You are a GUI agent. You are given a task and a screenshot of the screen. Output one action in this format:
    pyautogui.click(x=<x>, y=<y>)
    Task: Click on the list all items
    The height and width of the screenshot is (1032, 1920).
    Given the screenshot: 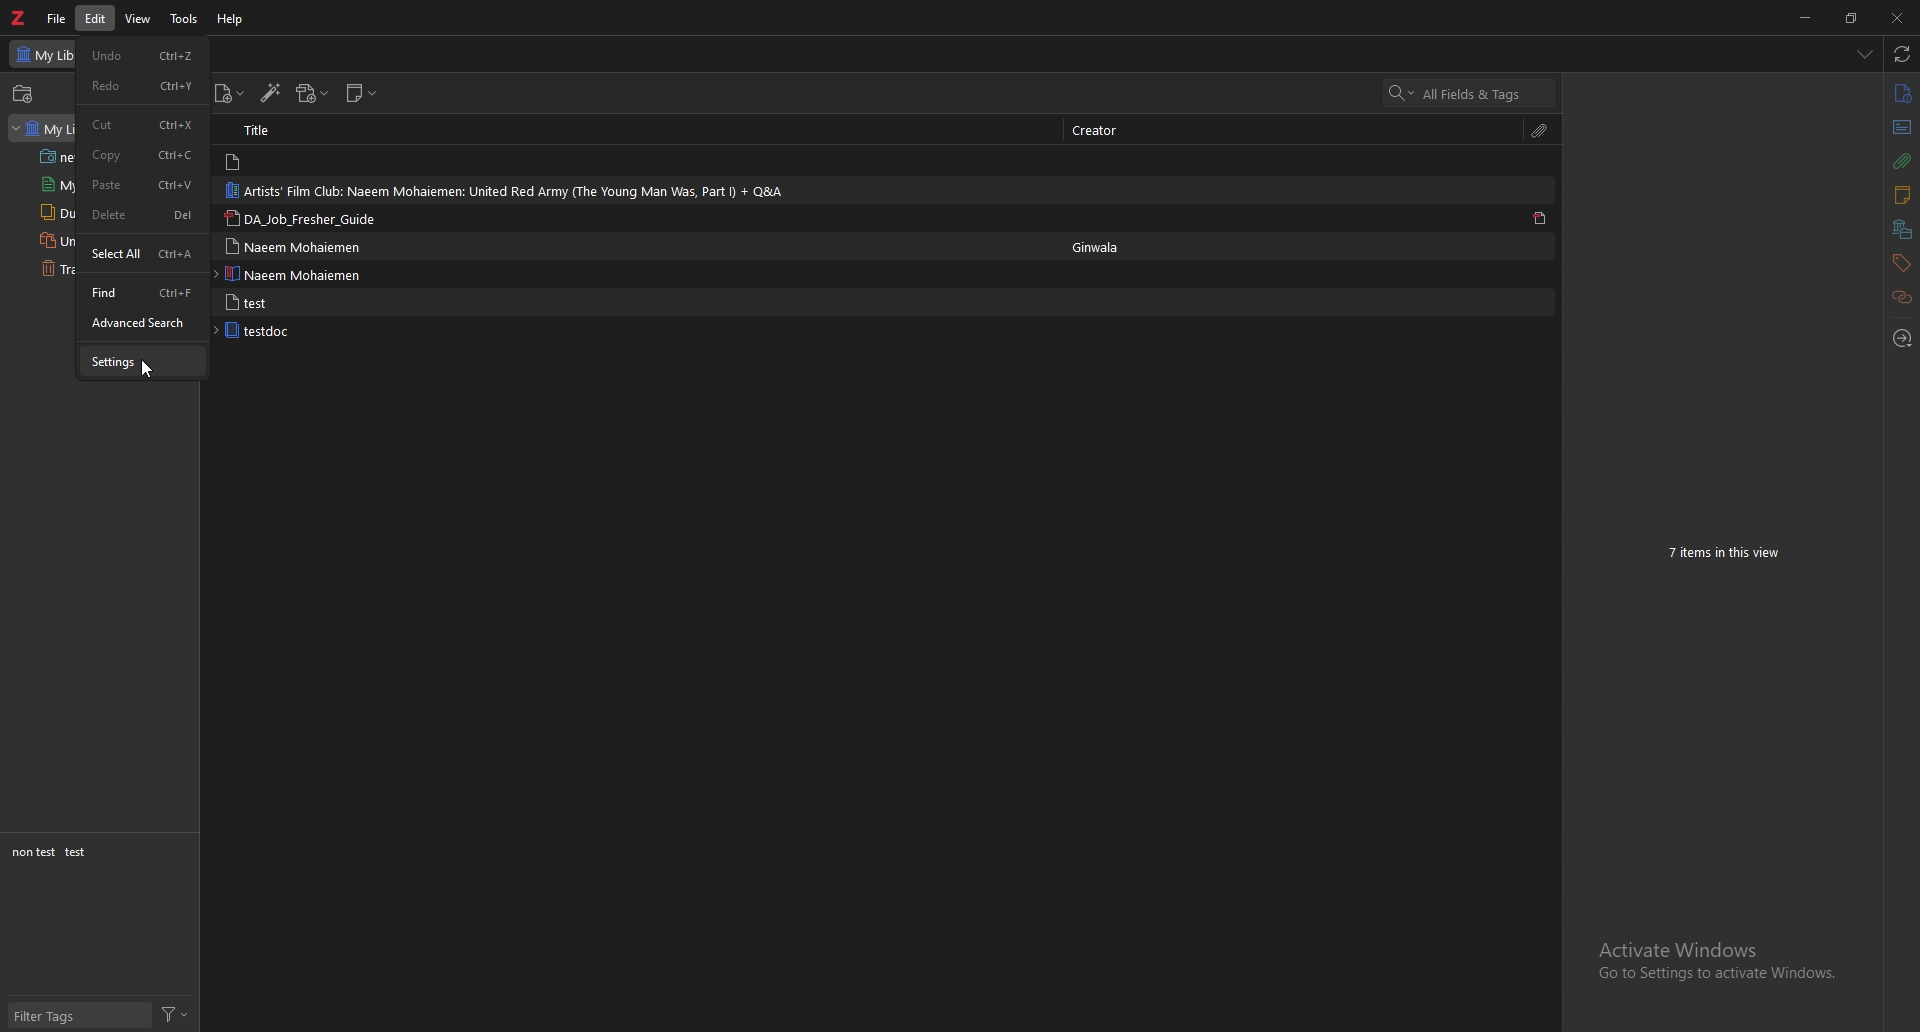 What is the action you would take?
    pyautogui.click(x=1864, y=54)
    